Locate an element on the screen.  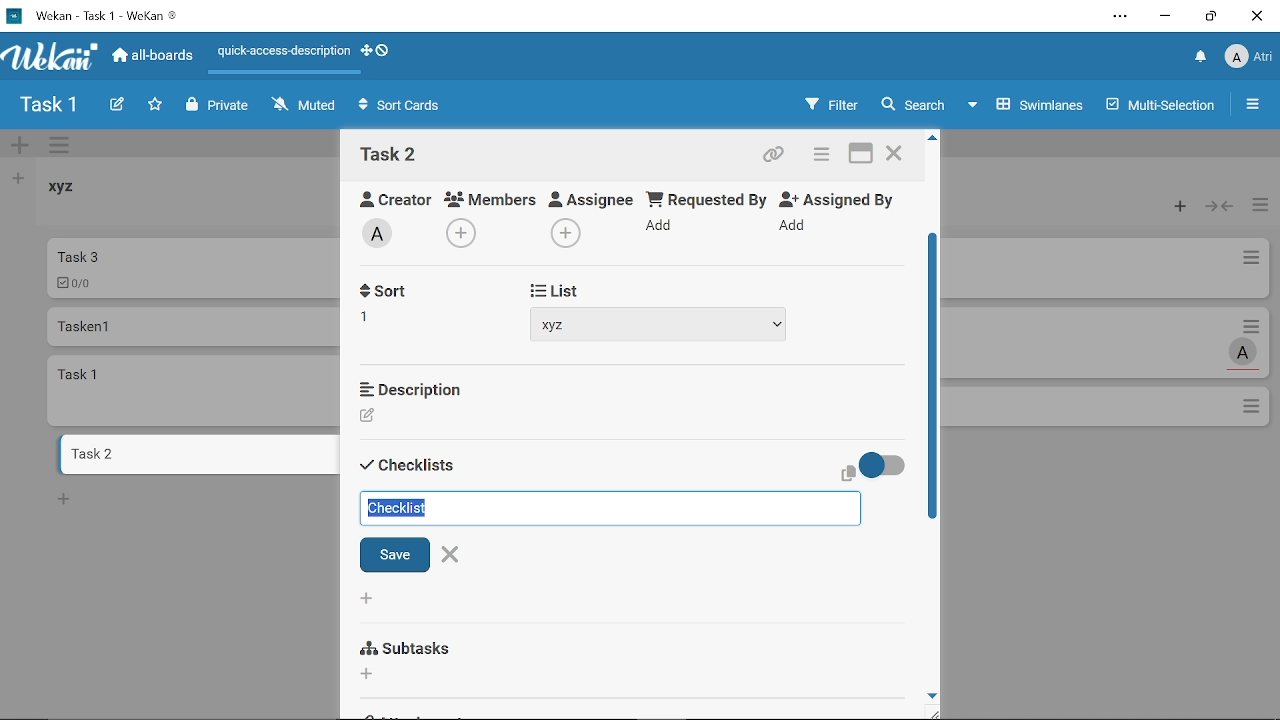
Add is located at coordinates (464, 231).